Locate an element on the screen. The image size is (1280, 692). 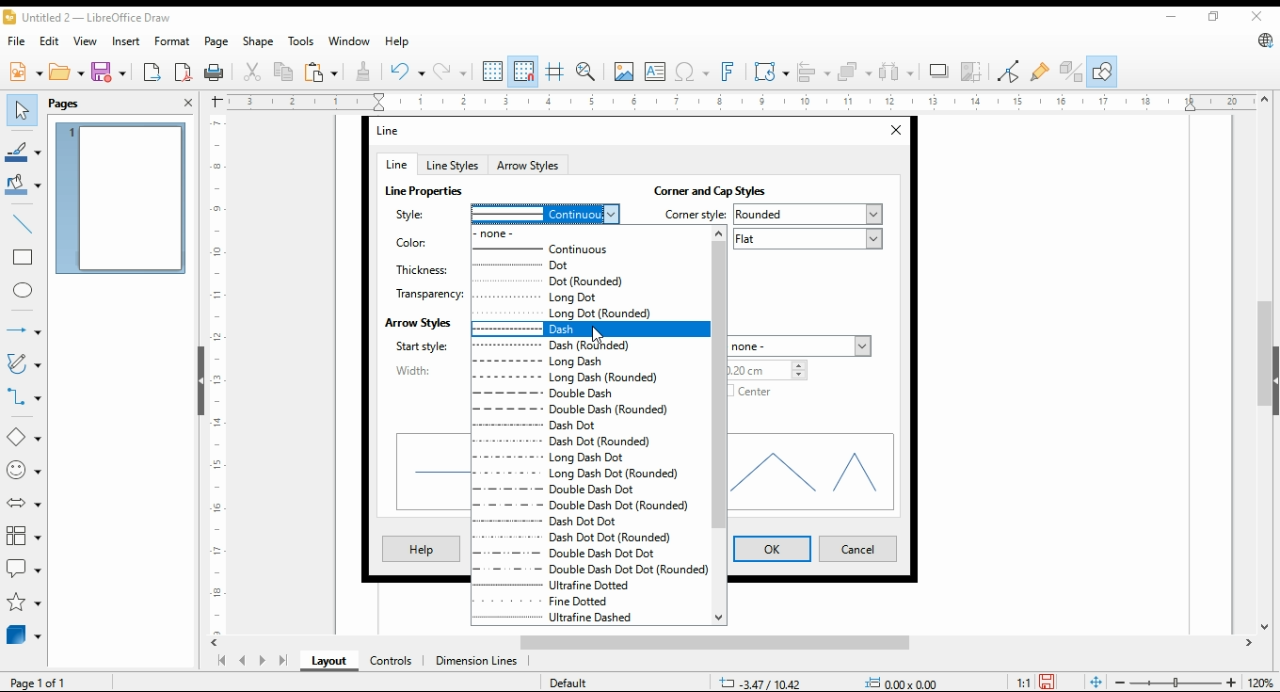
restore is located at coordinates (1217, 17).